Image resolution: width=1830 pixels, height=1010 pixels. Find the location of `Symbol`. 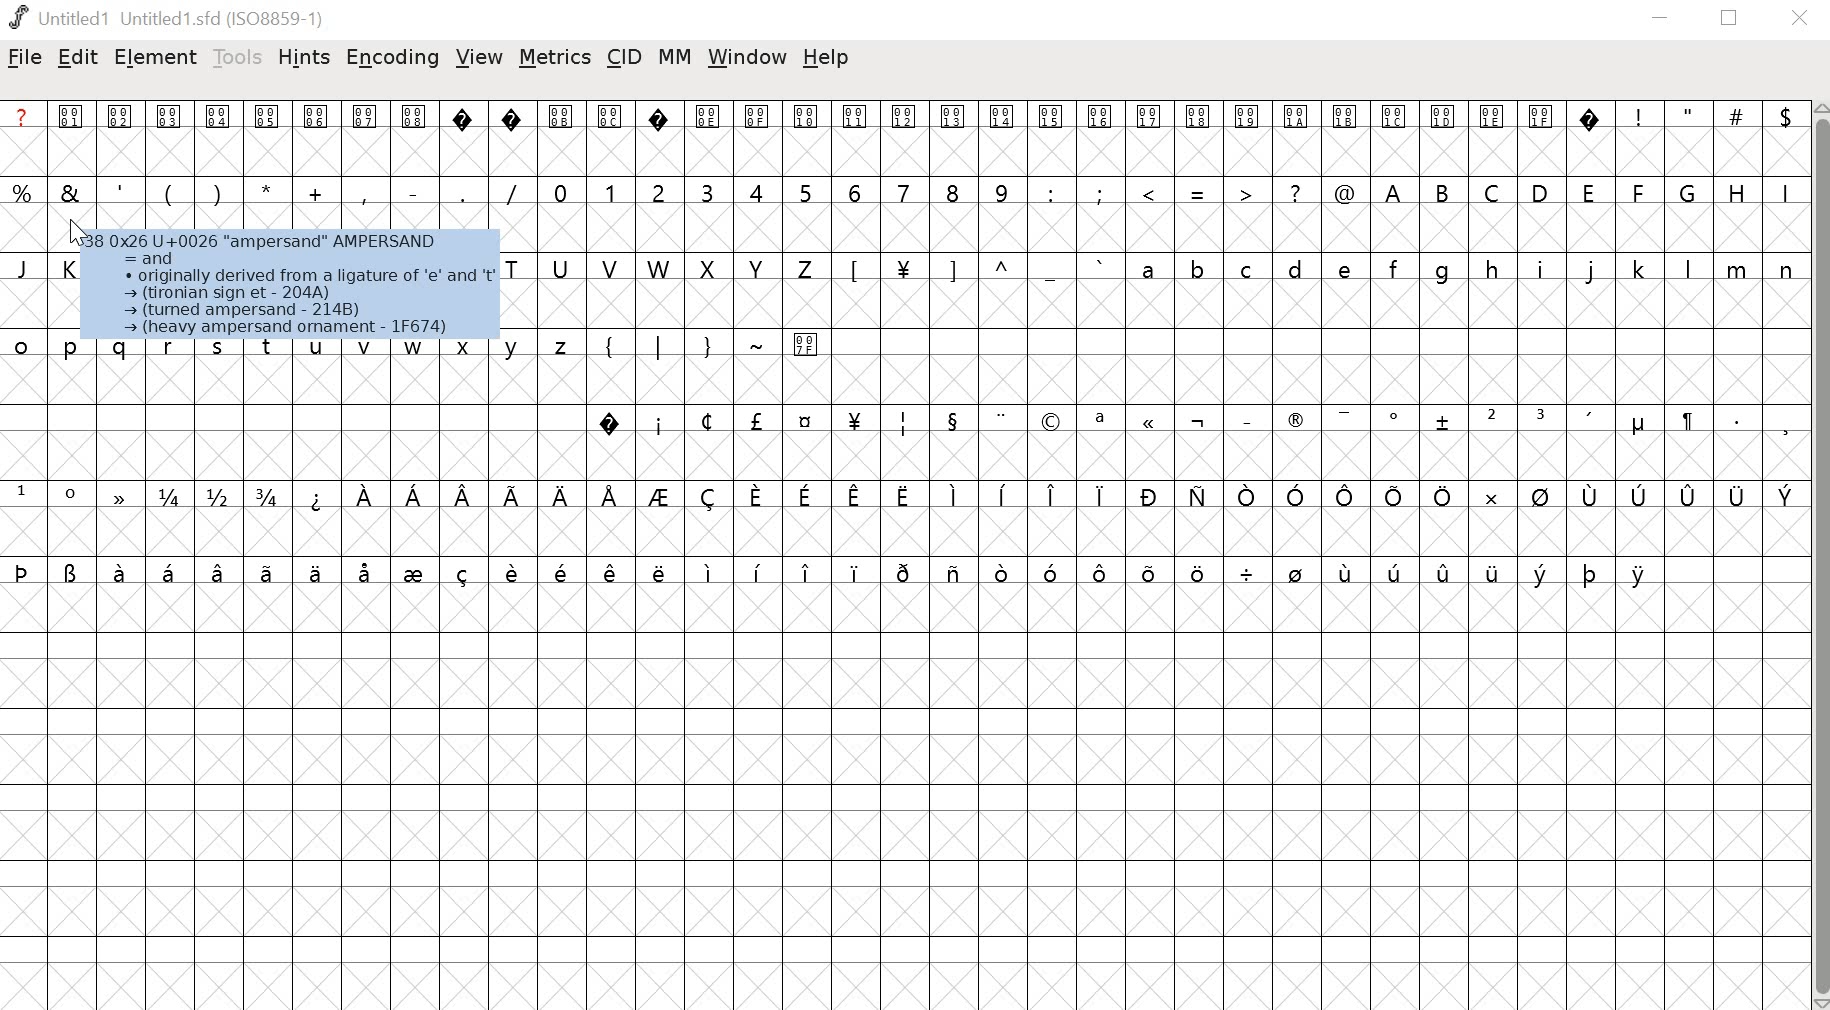

Symbol is located at coordinates (1397, 418).